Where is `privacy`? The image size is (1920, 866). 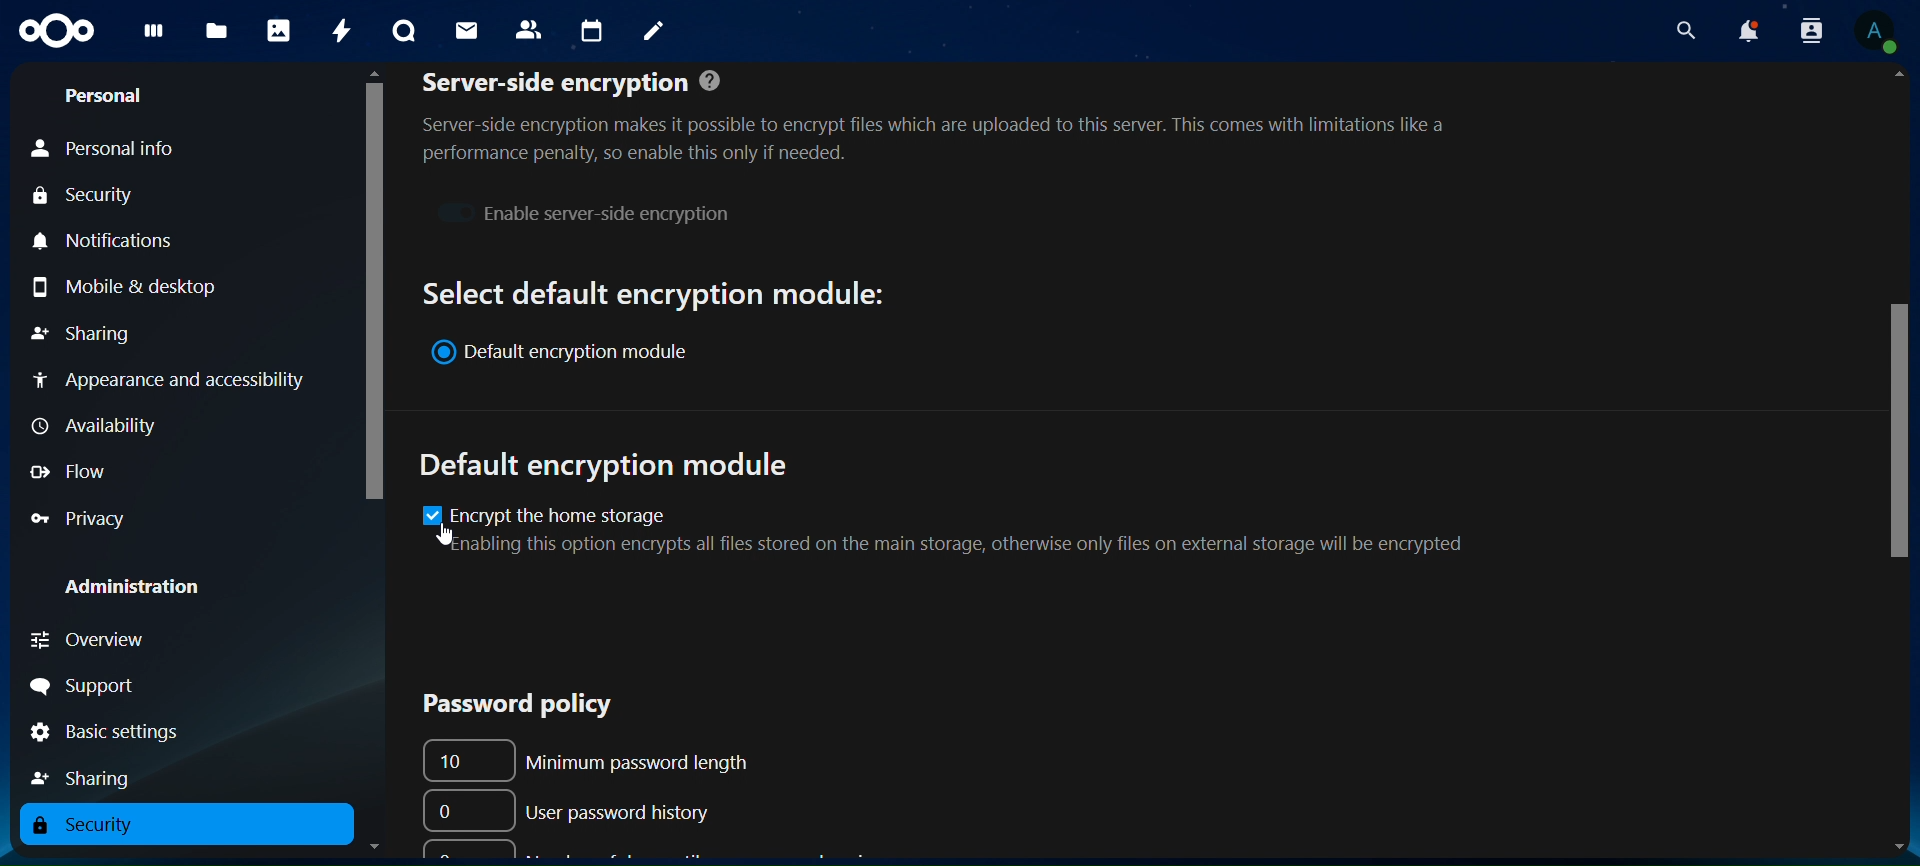 privacy is located at coordinates (80, 521).